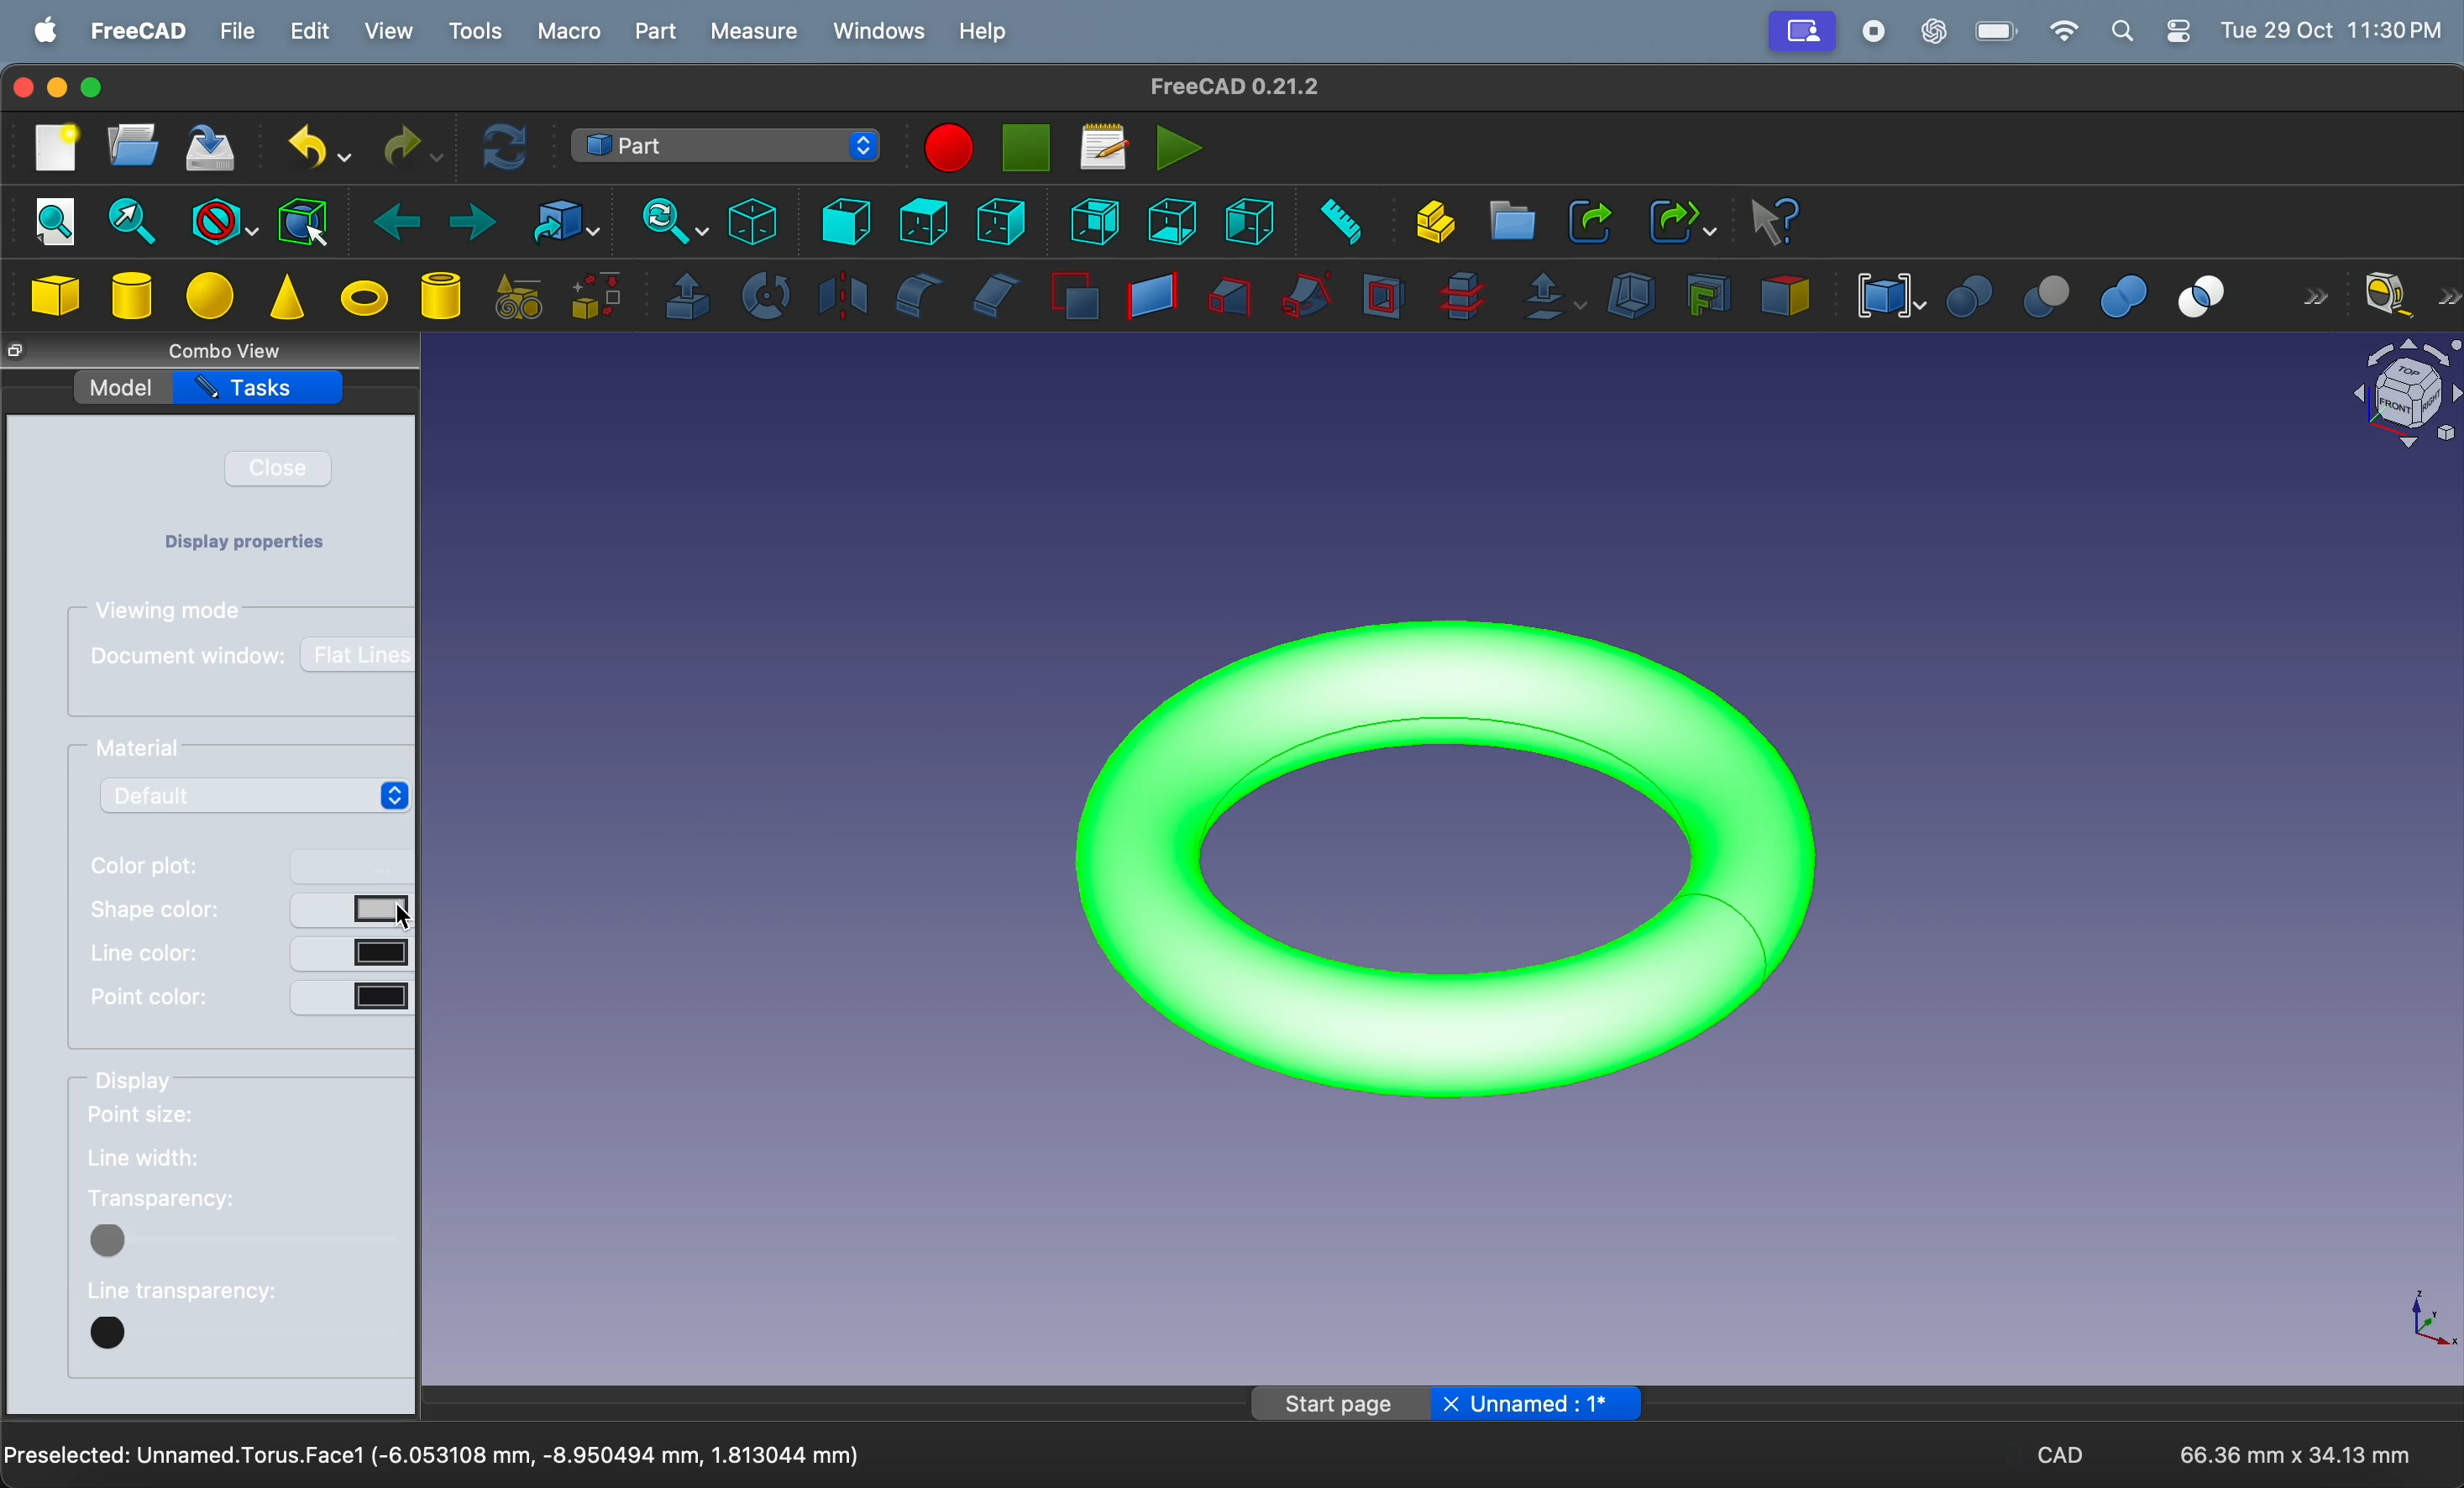 This screenshot has height=1488, width=2464. What do you see at coordinates (241, 1332) in the screenshot?
I see `button` at bounding box center [241, 1332].